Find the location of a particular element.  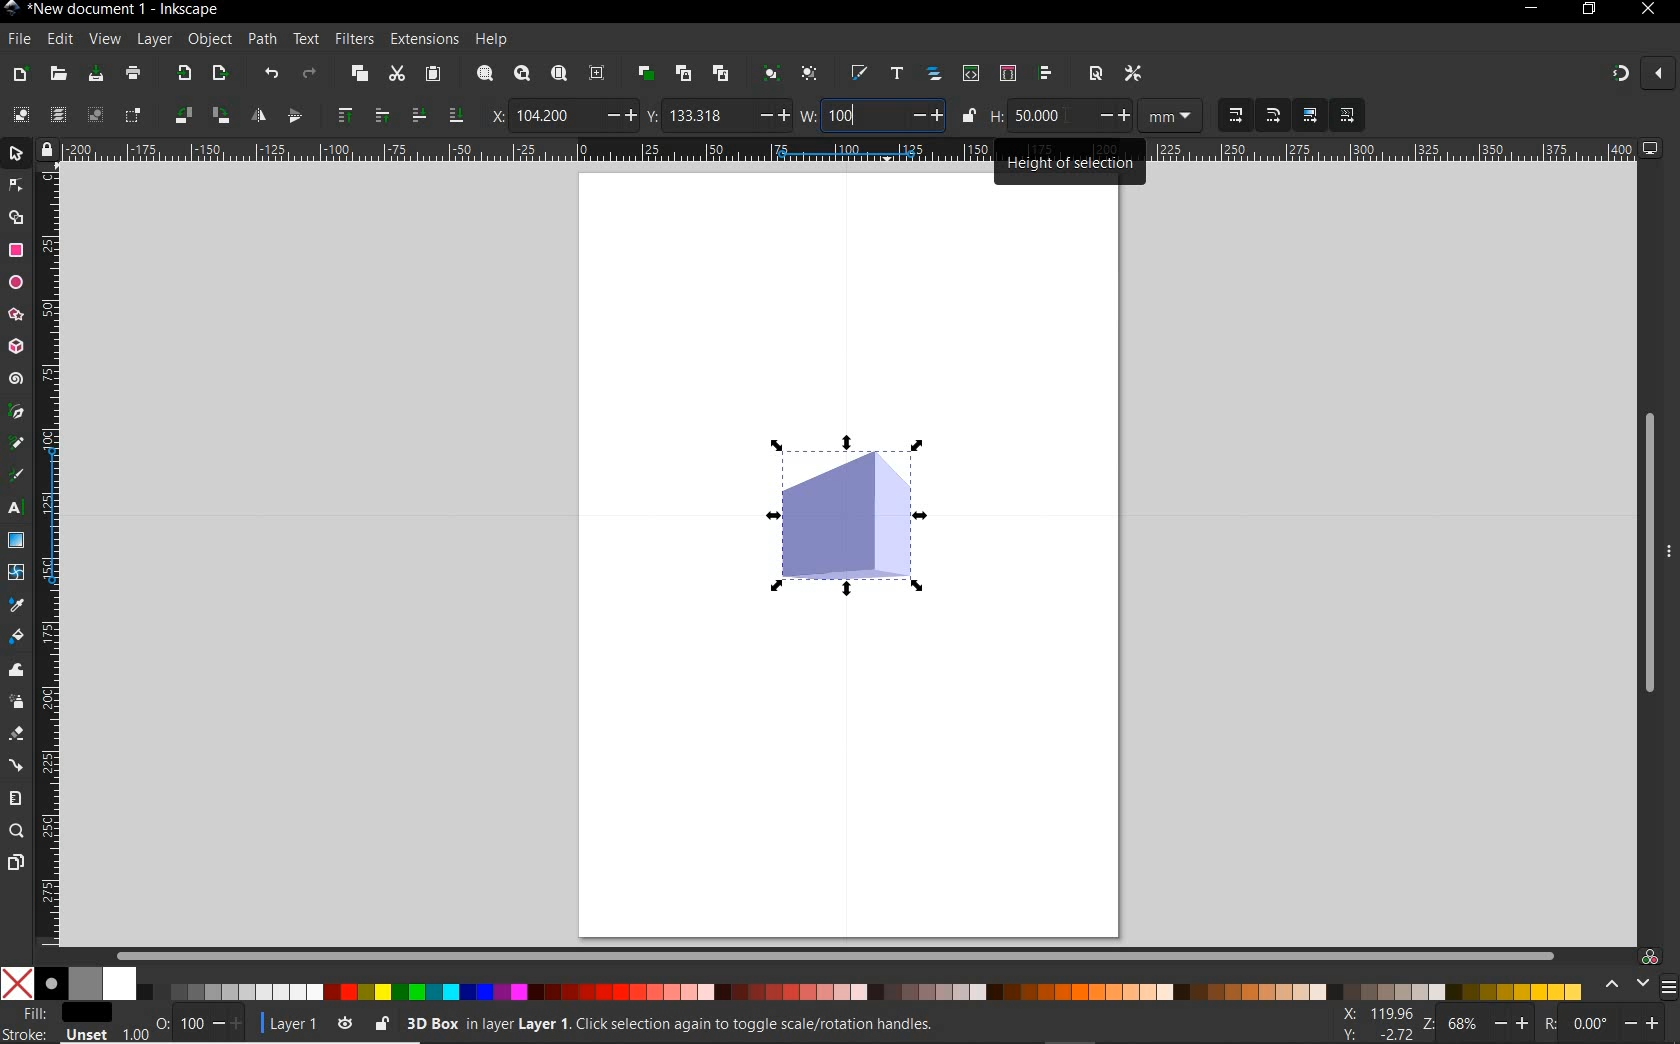

dropper tool is located at coordinates (19, 605).